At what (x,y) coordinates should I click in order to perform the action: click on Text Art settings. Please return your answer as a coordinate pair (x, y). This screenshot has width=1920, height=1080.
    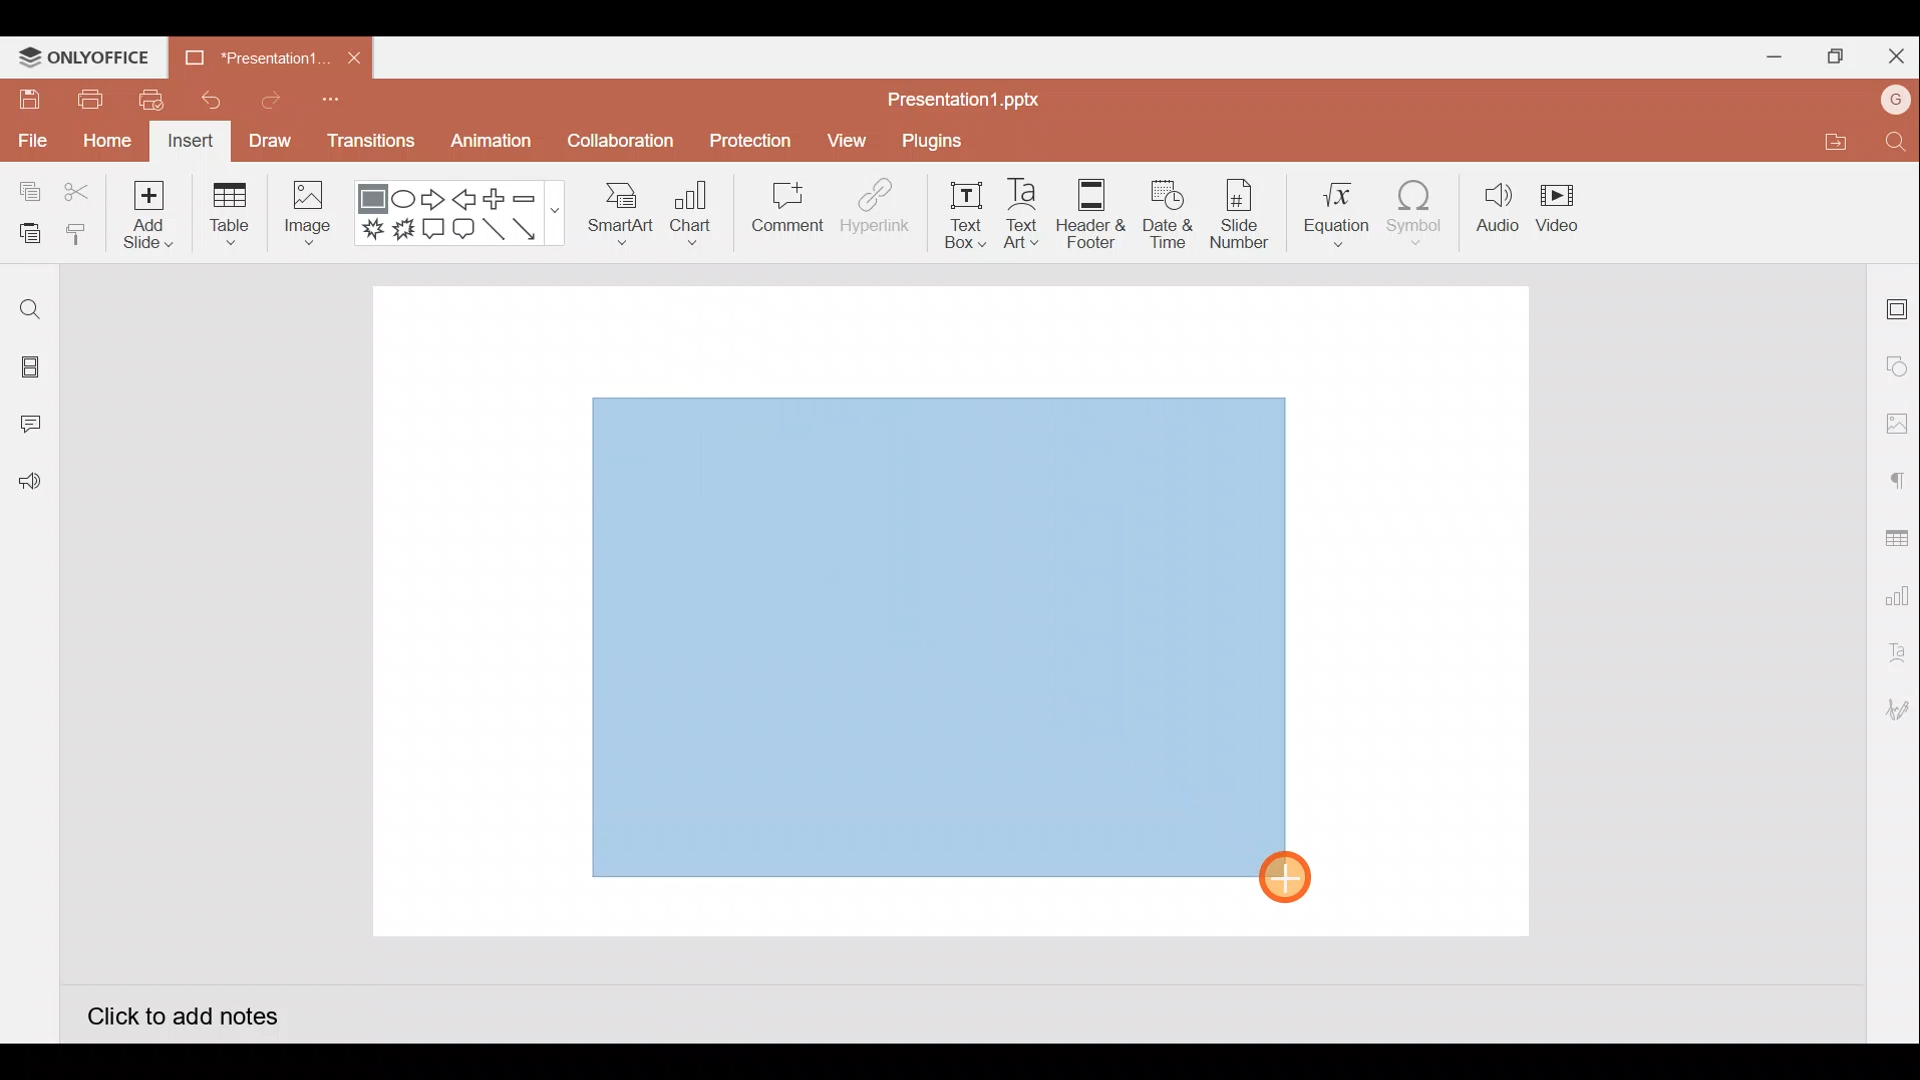
    Looking at the image, I should click on (1895, 653).